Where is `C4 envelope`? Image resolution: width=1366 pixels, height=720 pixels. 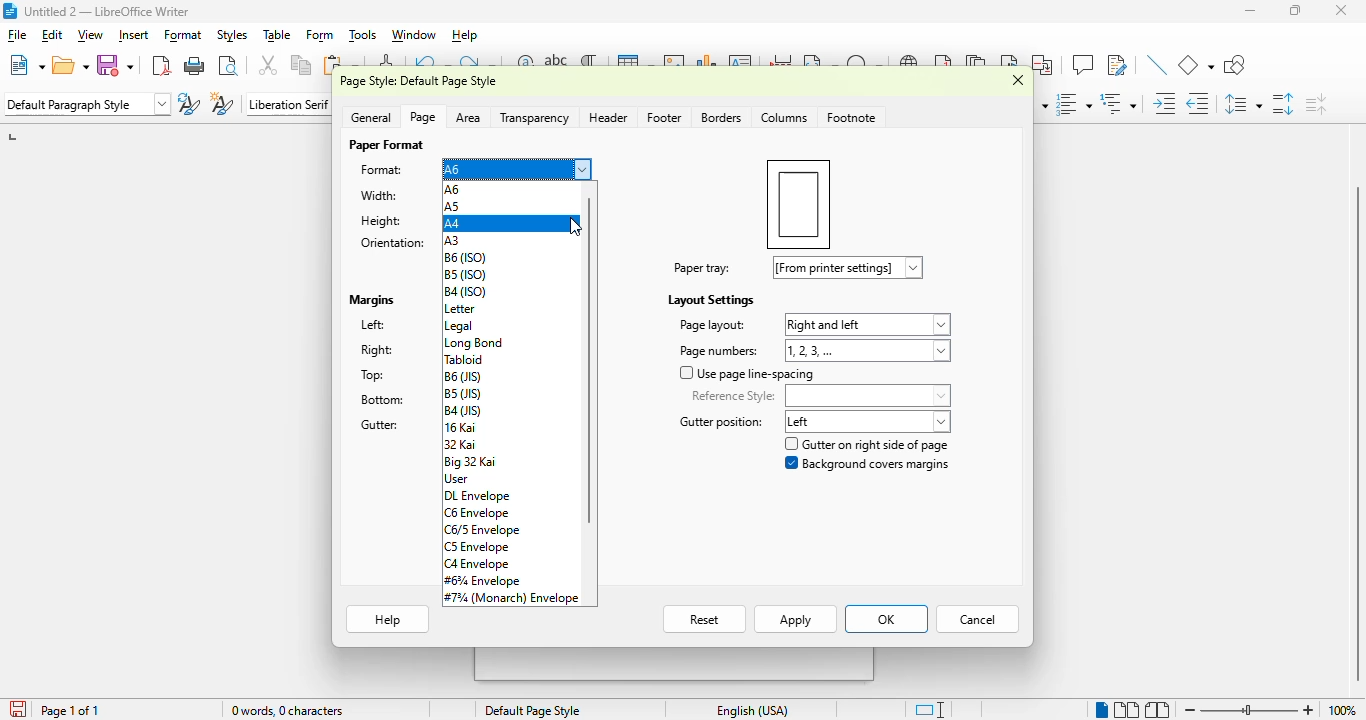 C4 envelope is located at coordinates (477, 564).